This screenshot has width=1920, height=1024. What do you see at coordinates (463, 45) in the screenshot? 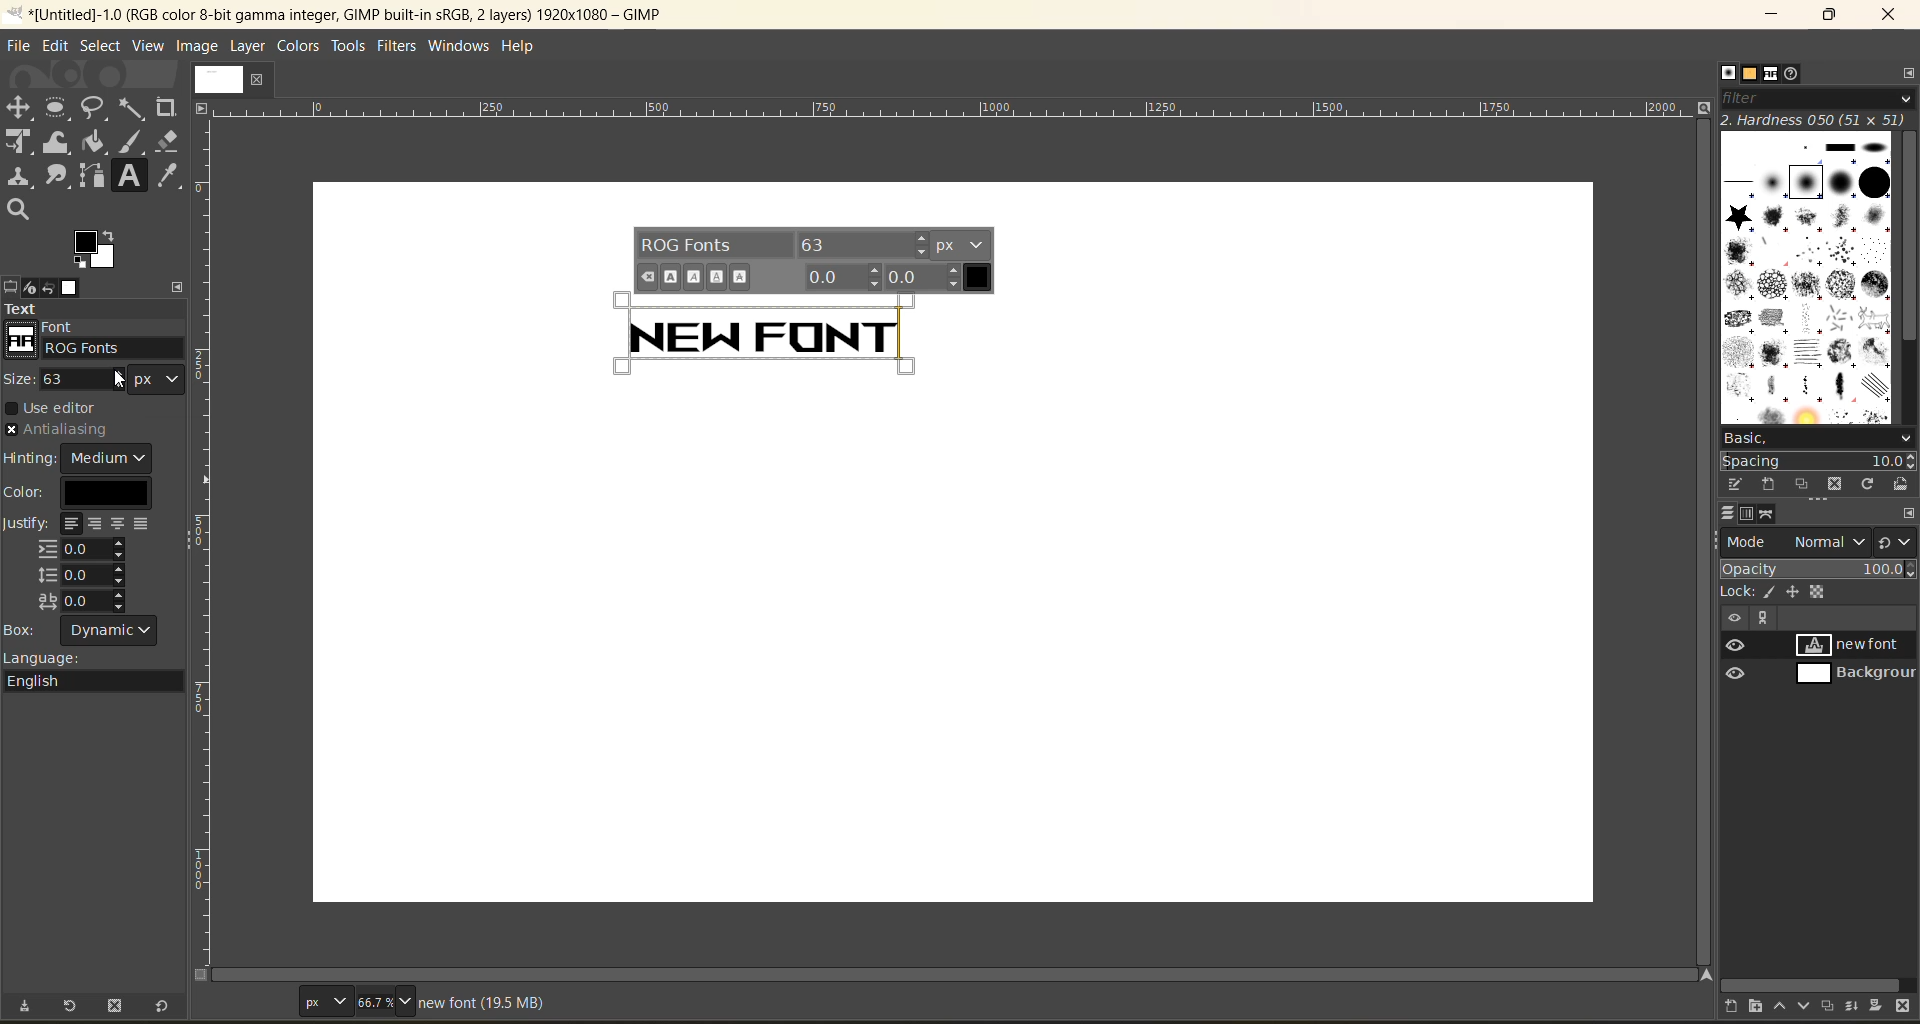
I see `windows` at bounding box center [463, 45].